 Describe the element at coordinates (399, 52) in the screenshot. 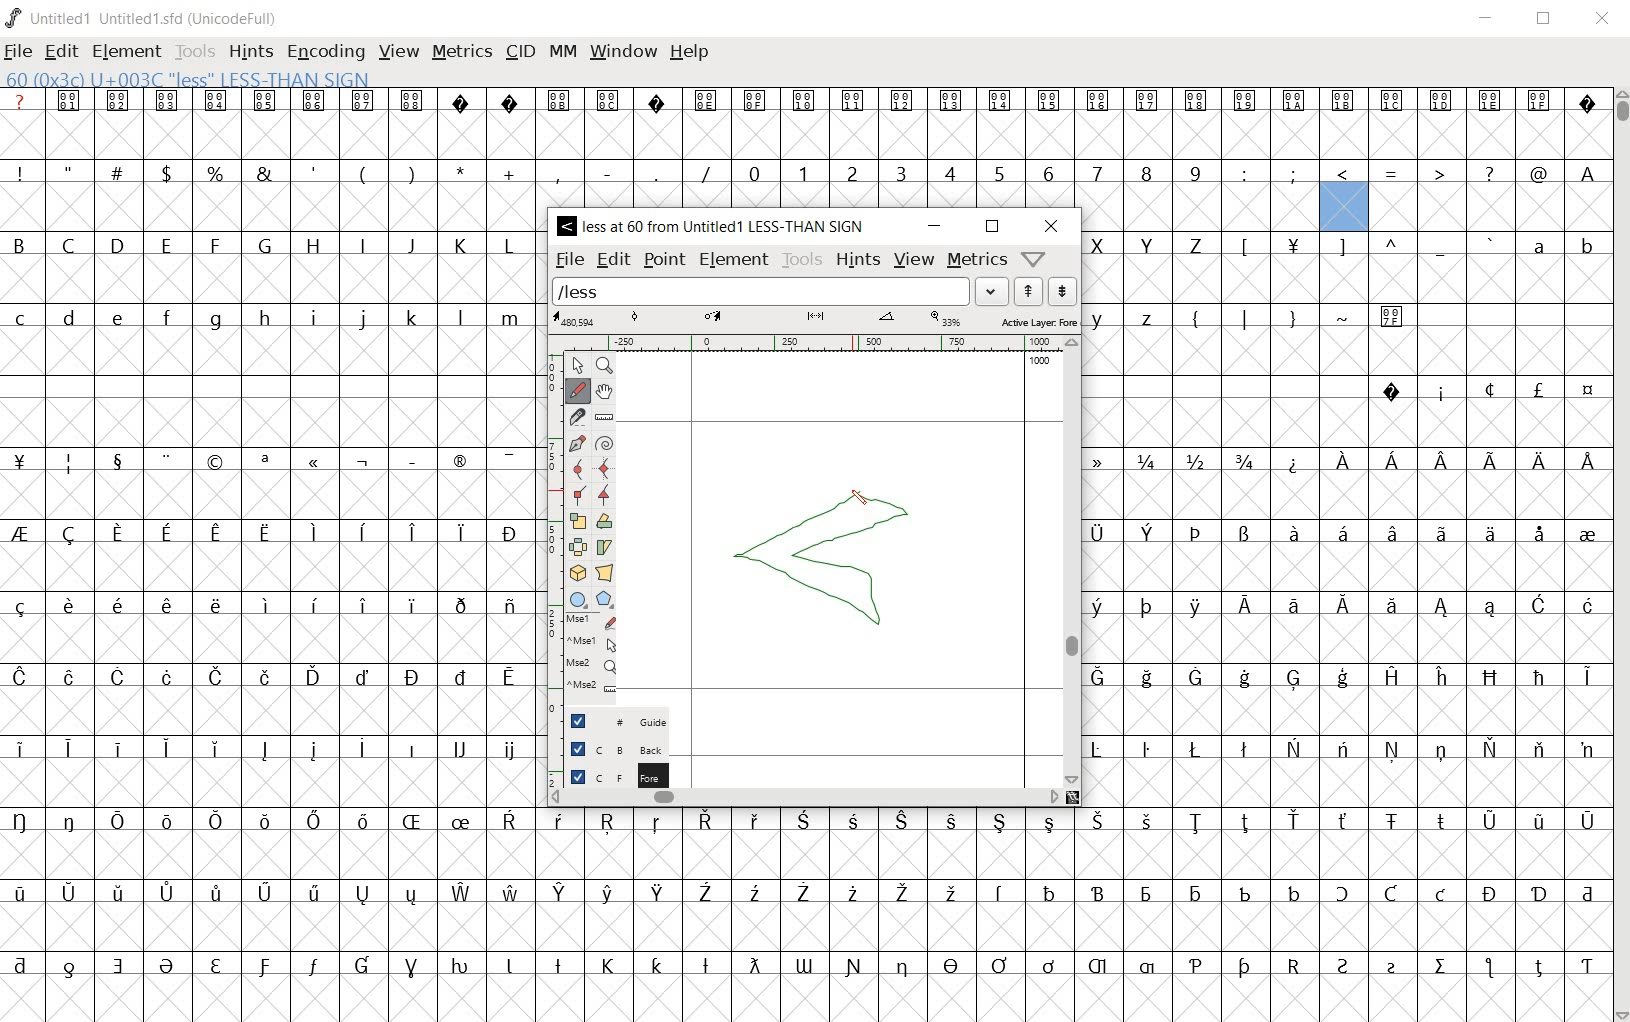

I see `view` at that location.